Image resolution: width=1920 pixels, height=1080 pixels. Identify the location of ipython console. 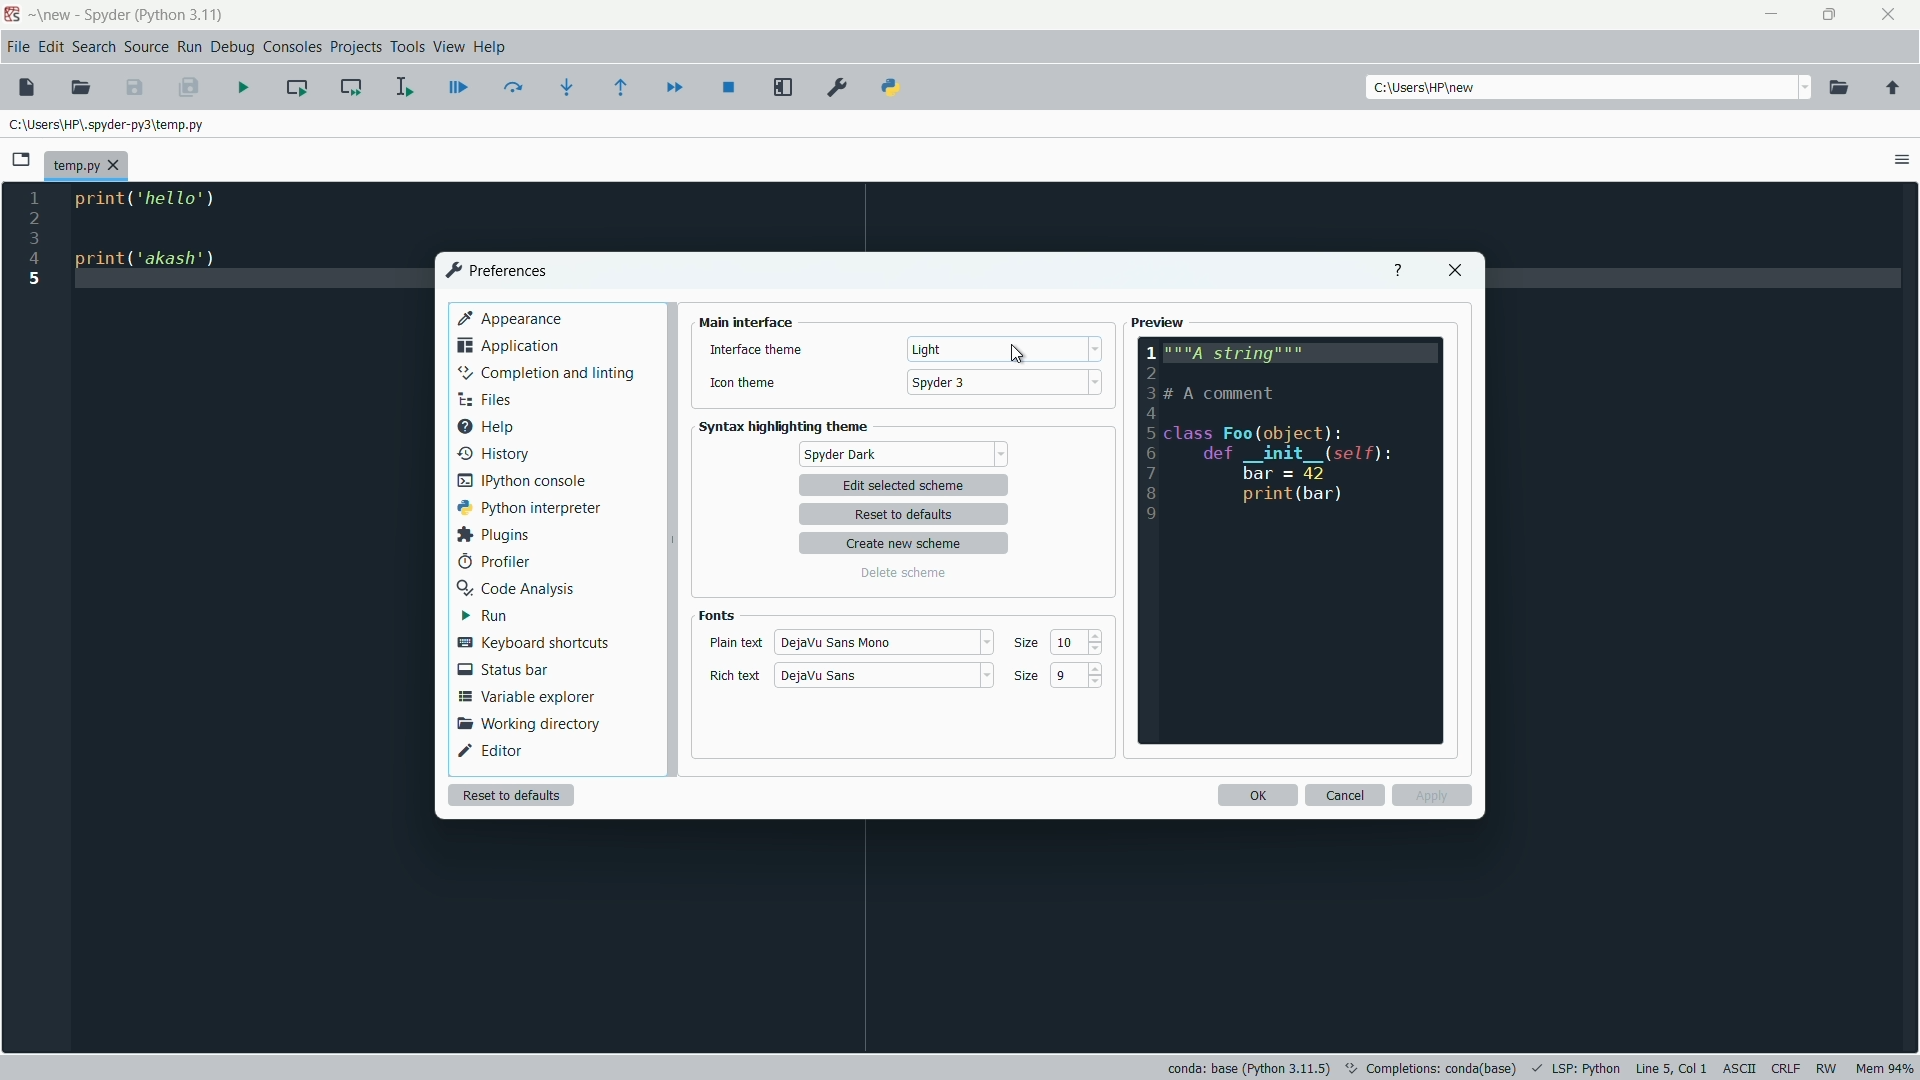
(522, 479).